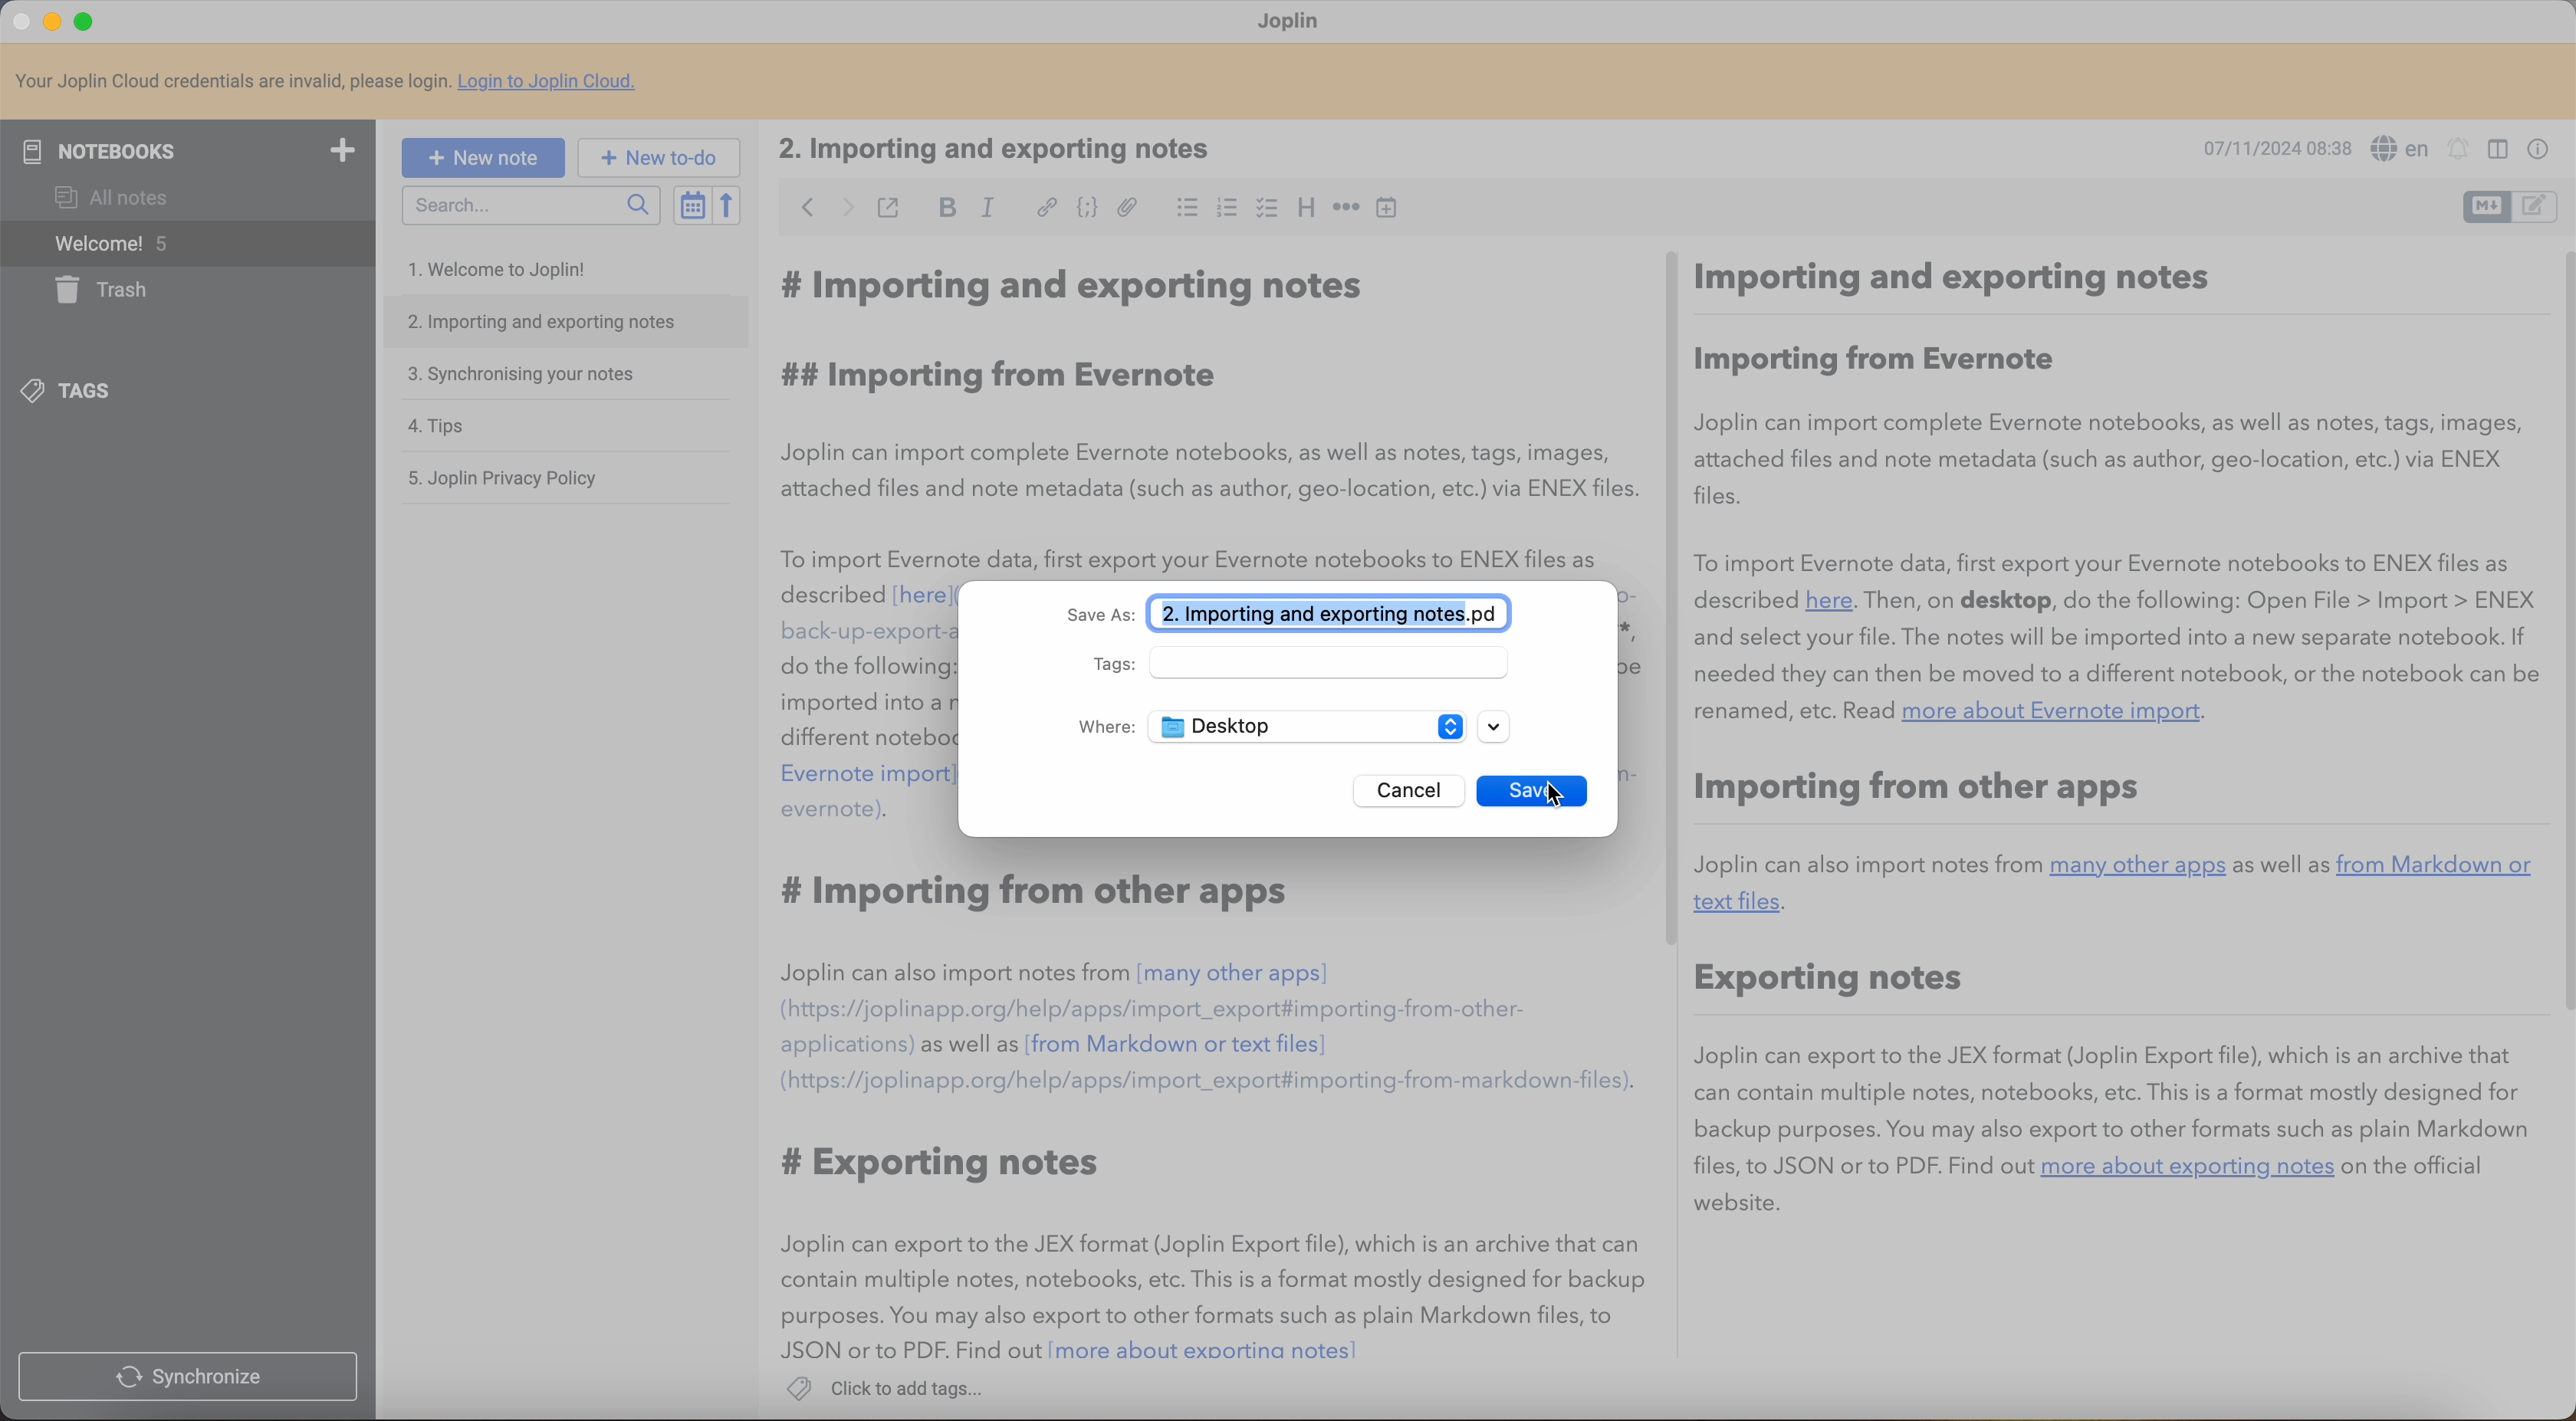  Describe the element at coordinates (1676, 600) in the screenshot. I see `scroll bar` at that location.